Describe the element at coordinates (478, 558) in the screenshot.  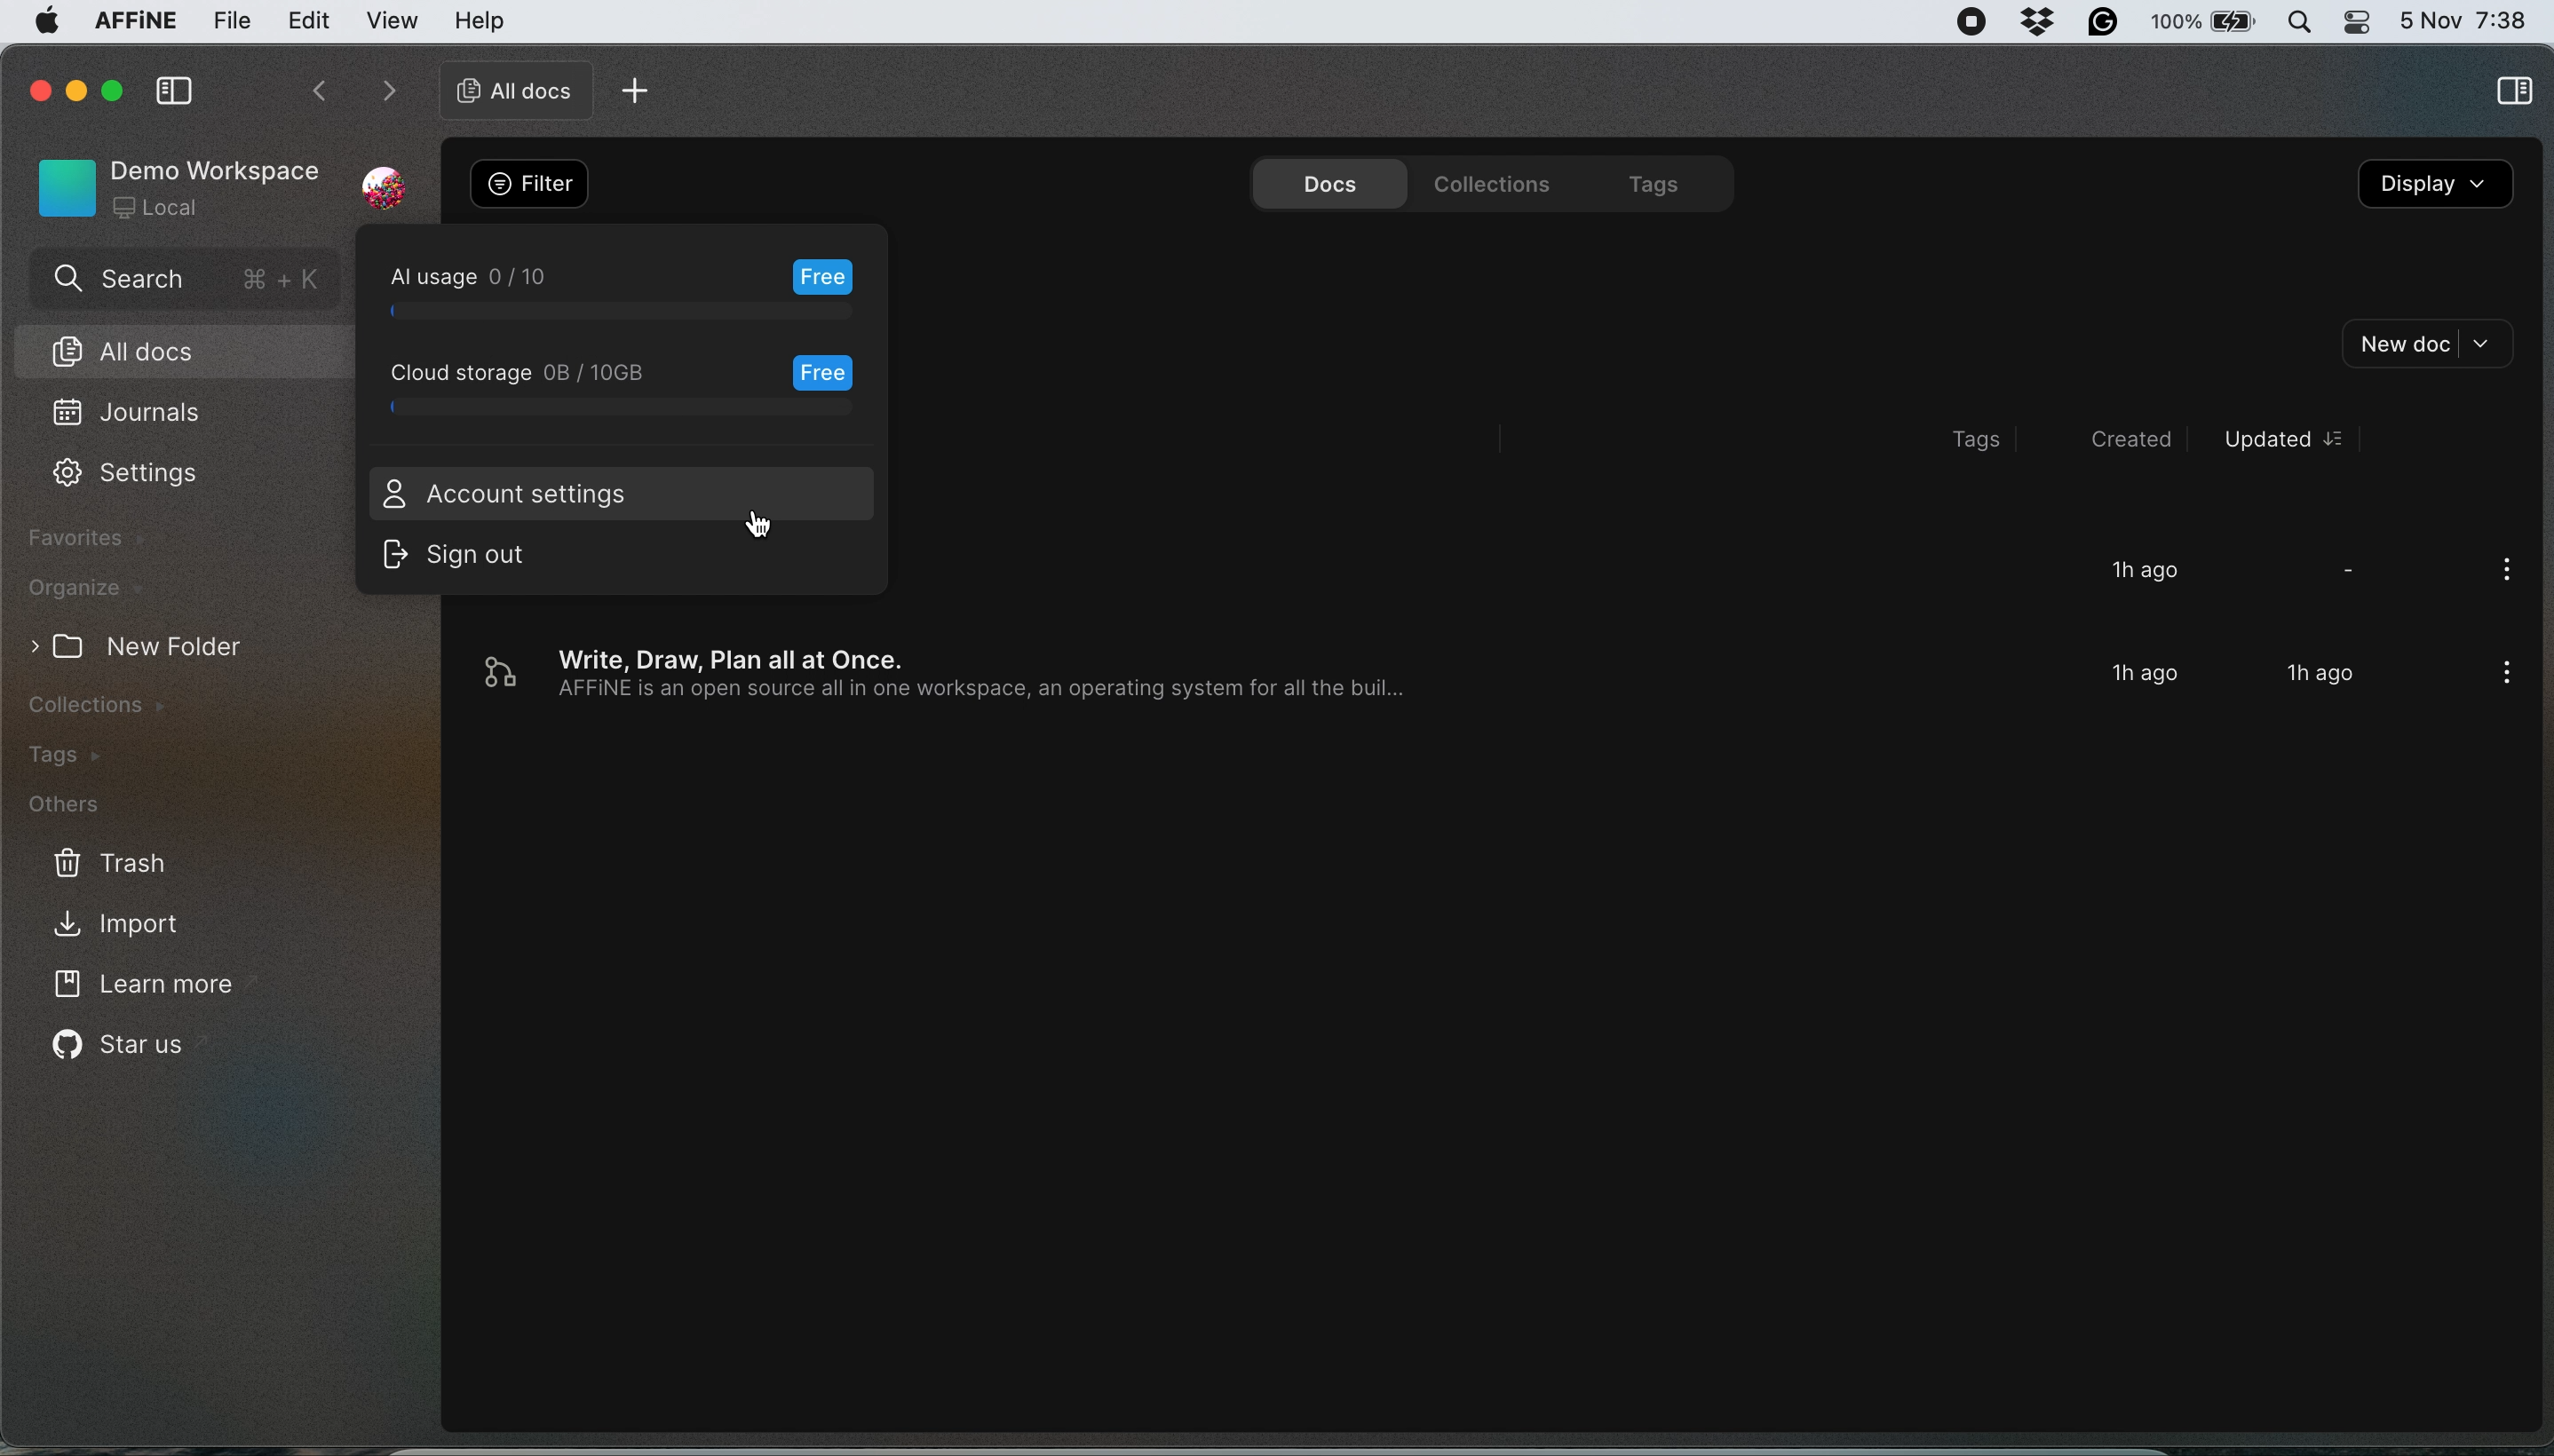
I see `sign out` at that location.